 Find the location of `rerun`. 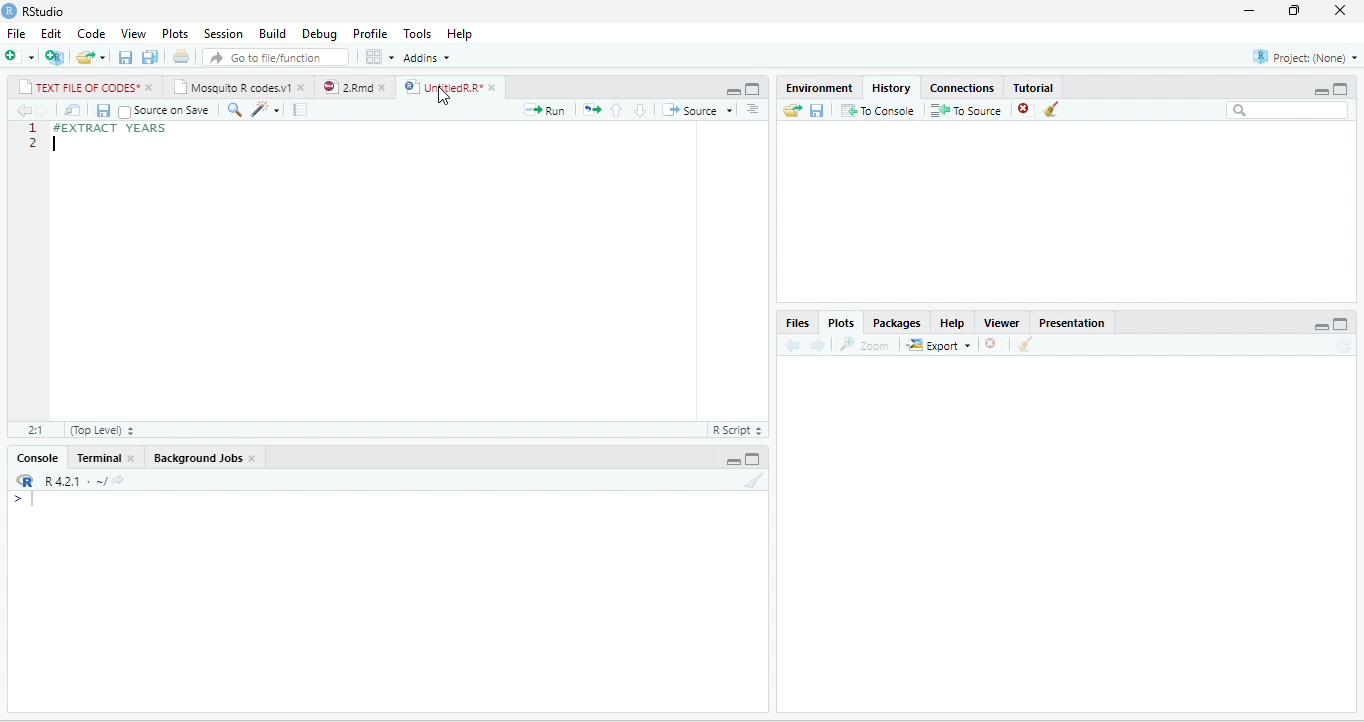

rerun is located at coordinates (591, 109).